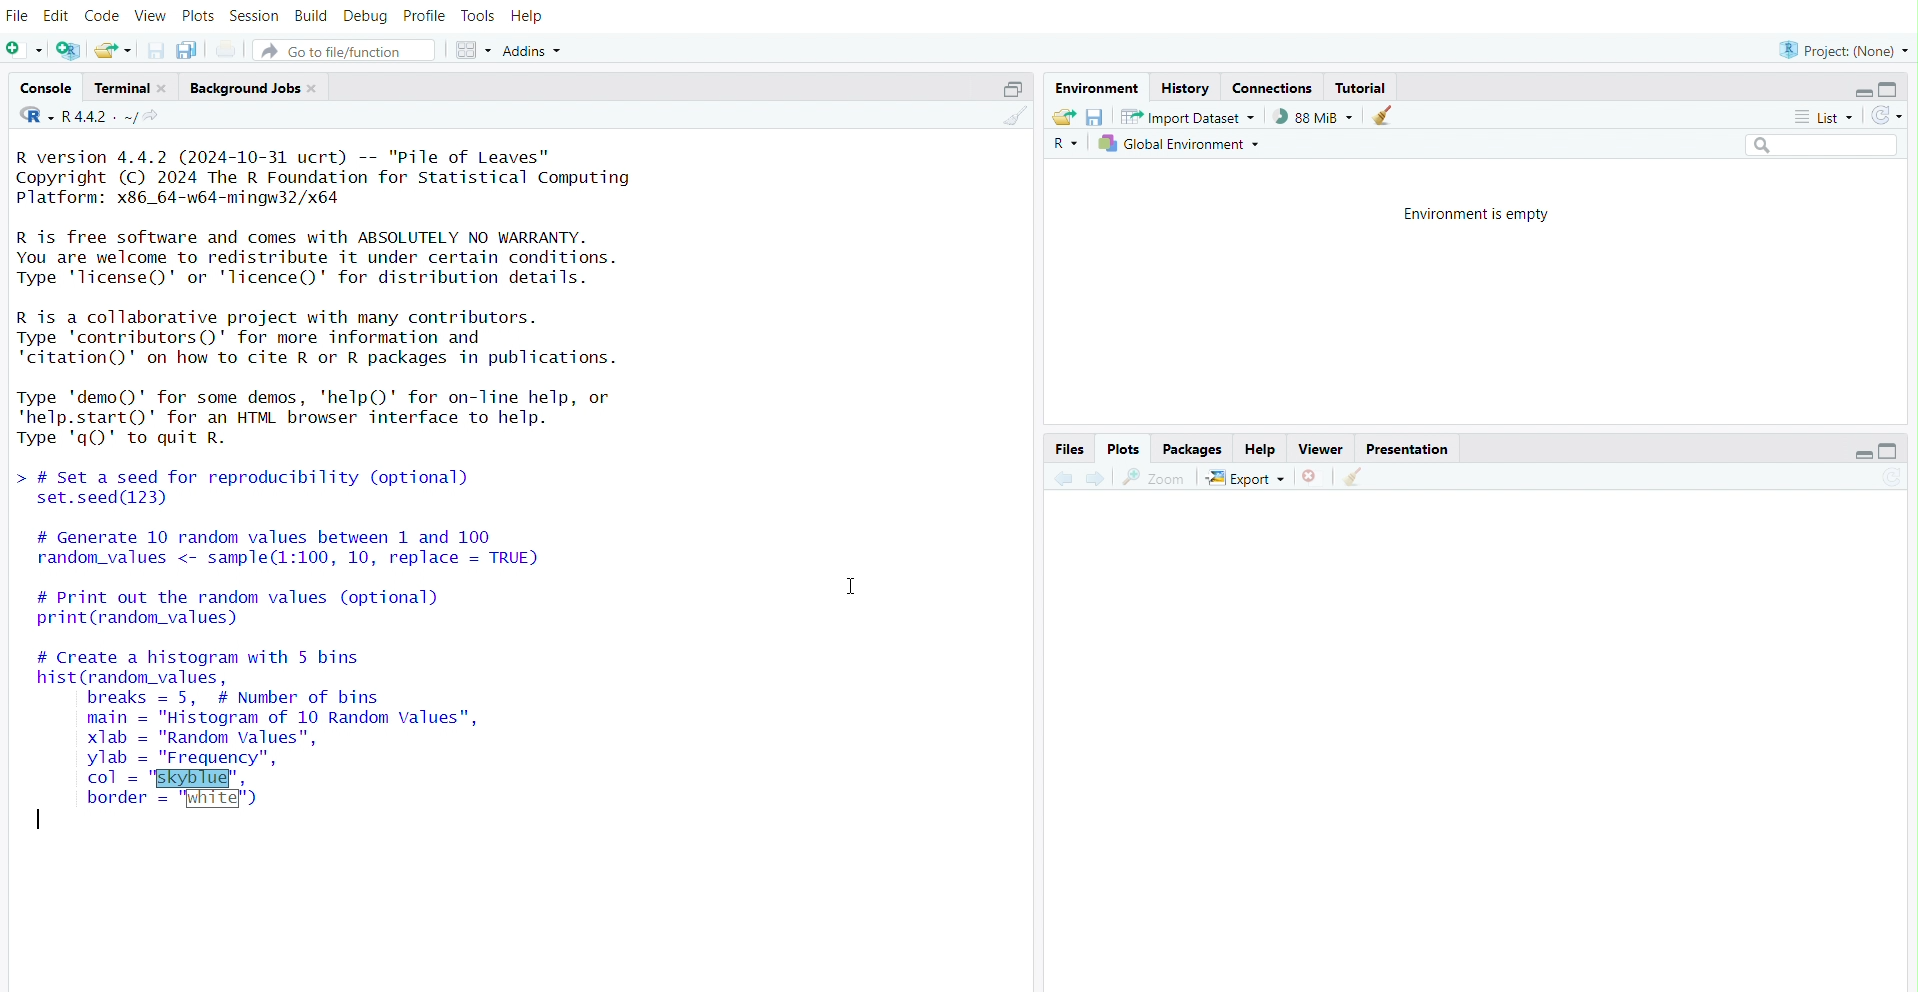  I want to click on debug, so click(367, 13).